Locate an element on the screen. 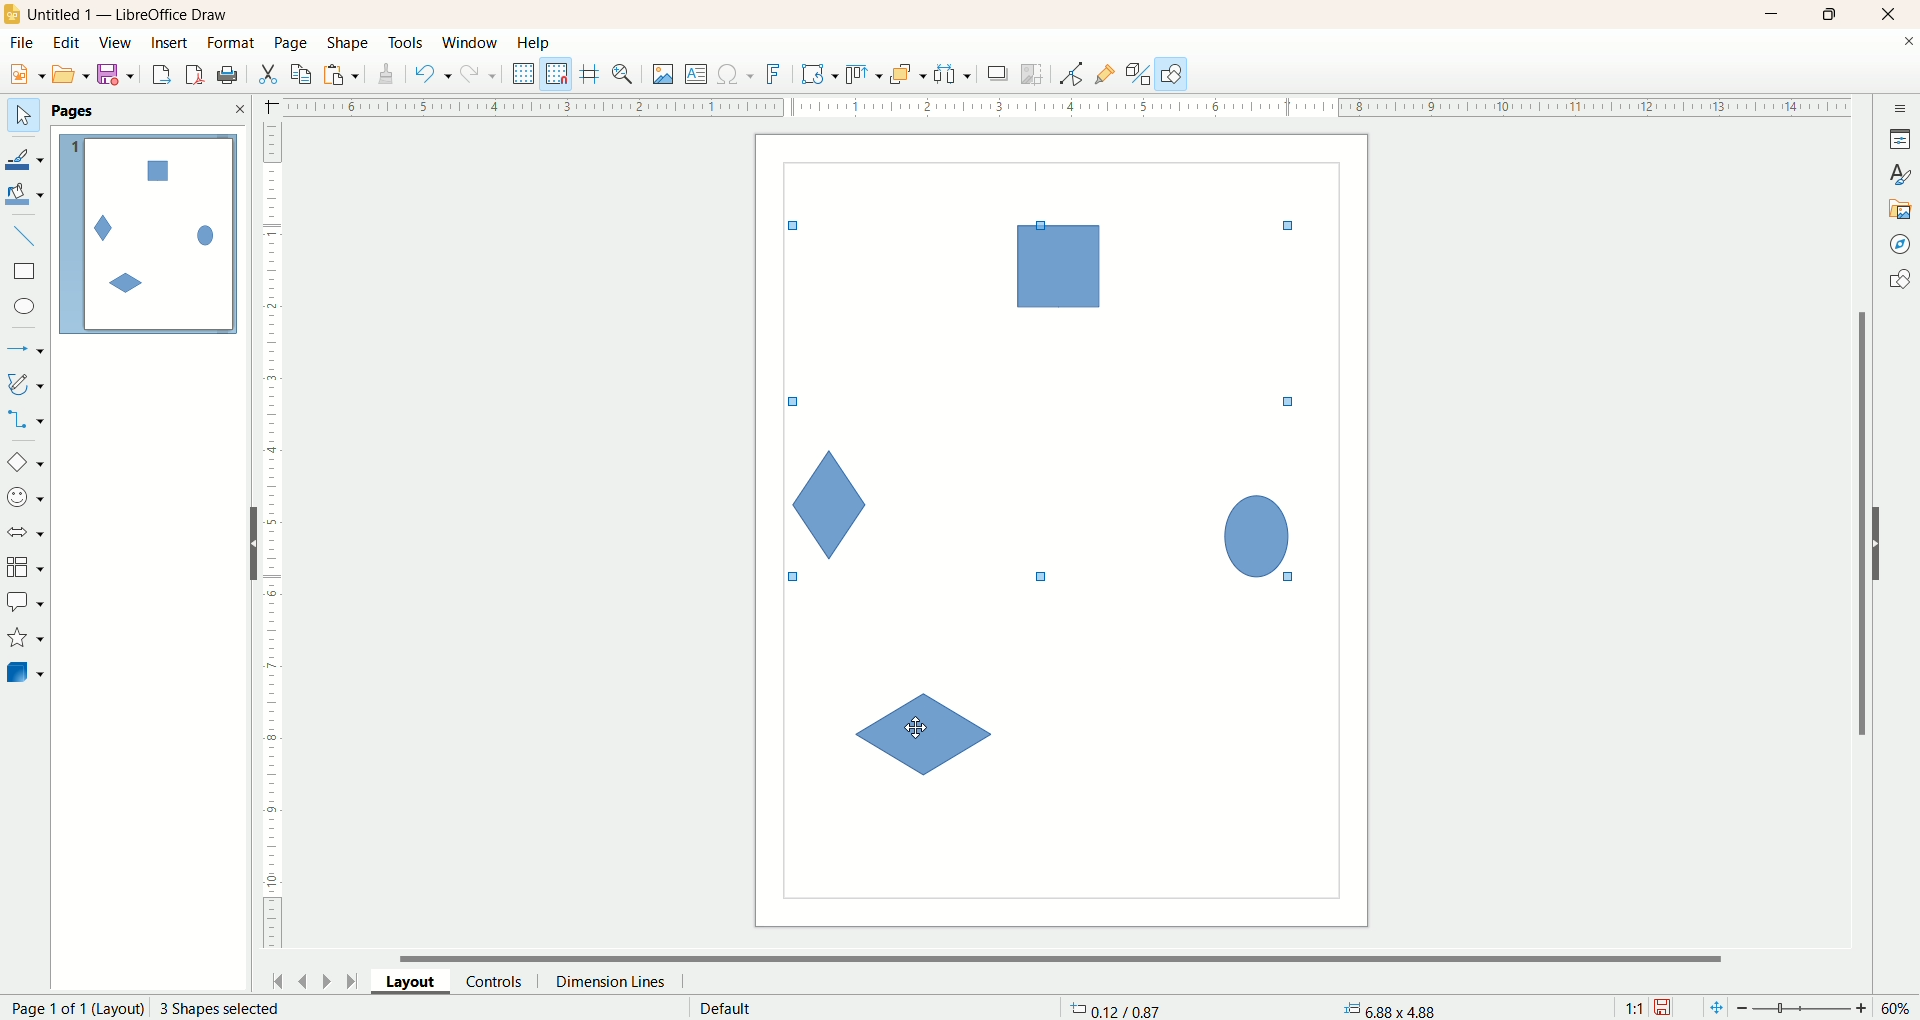 This screenshot has width=1920, height=1020. fit to current window is located at coordinates (1714, 1008).